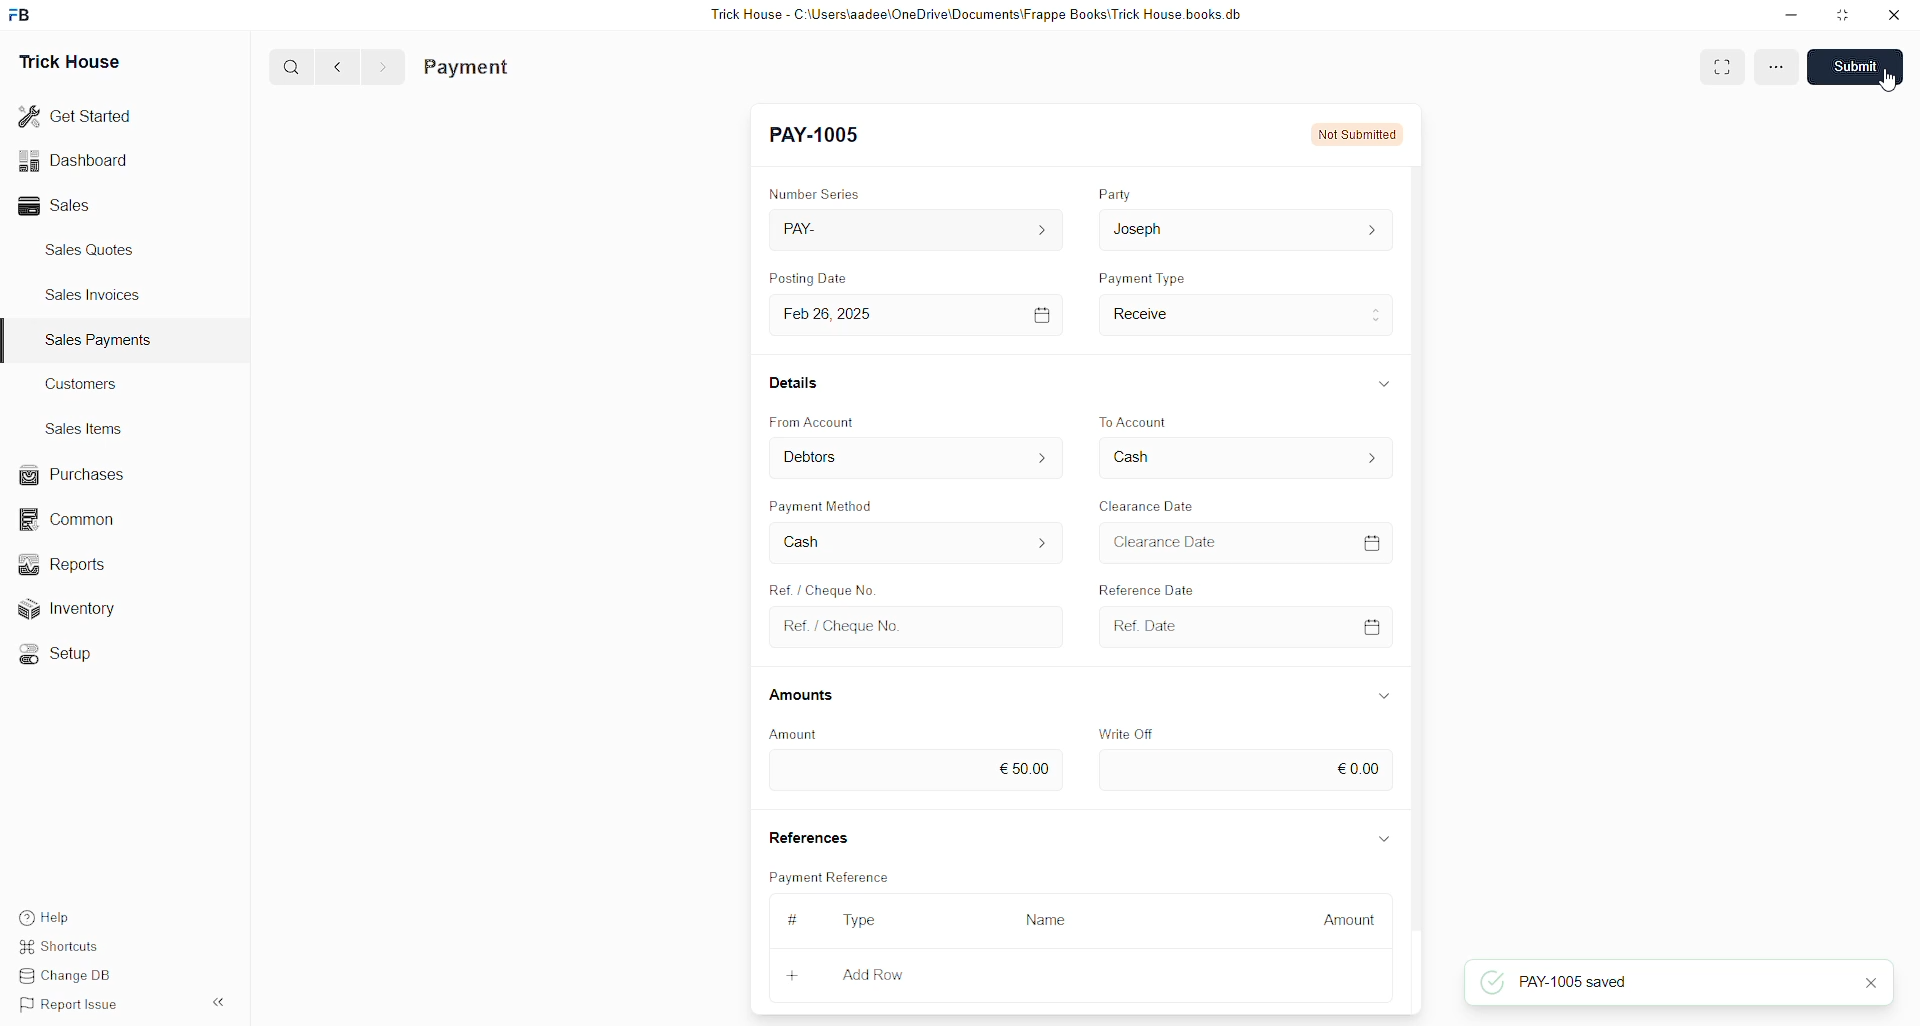  What do you see at coordinates (1358, 134) in the screenshot?
I see `Not Submitted` at bounding box center [1358, 134].